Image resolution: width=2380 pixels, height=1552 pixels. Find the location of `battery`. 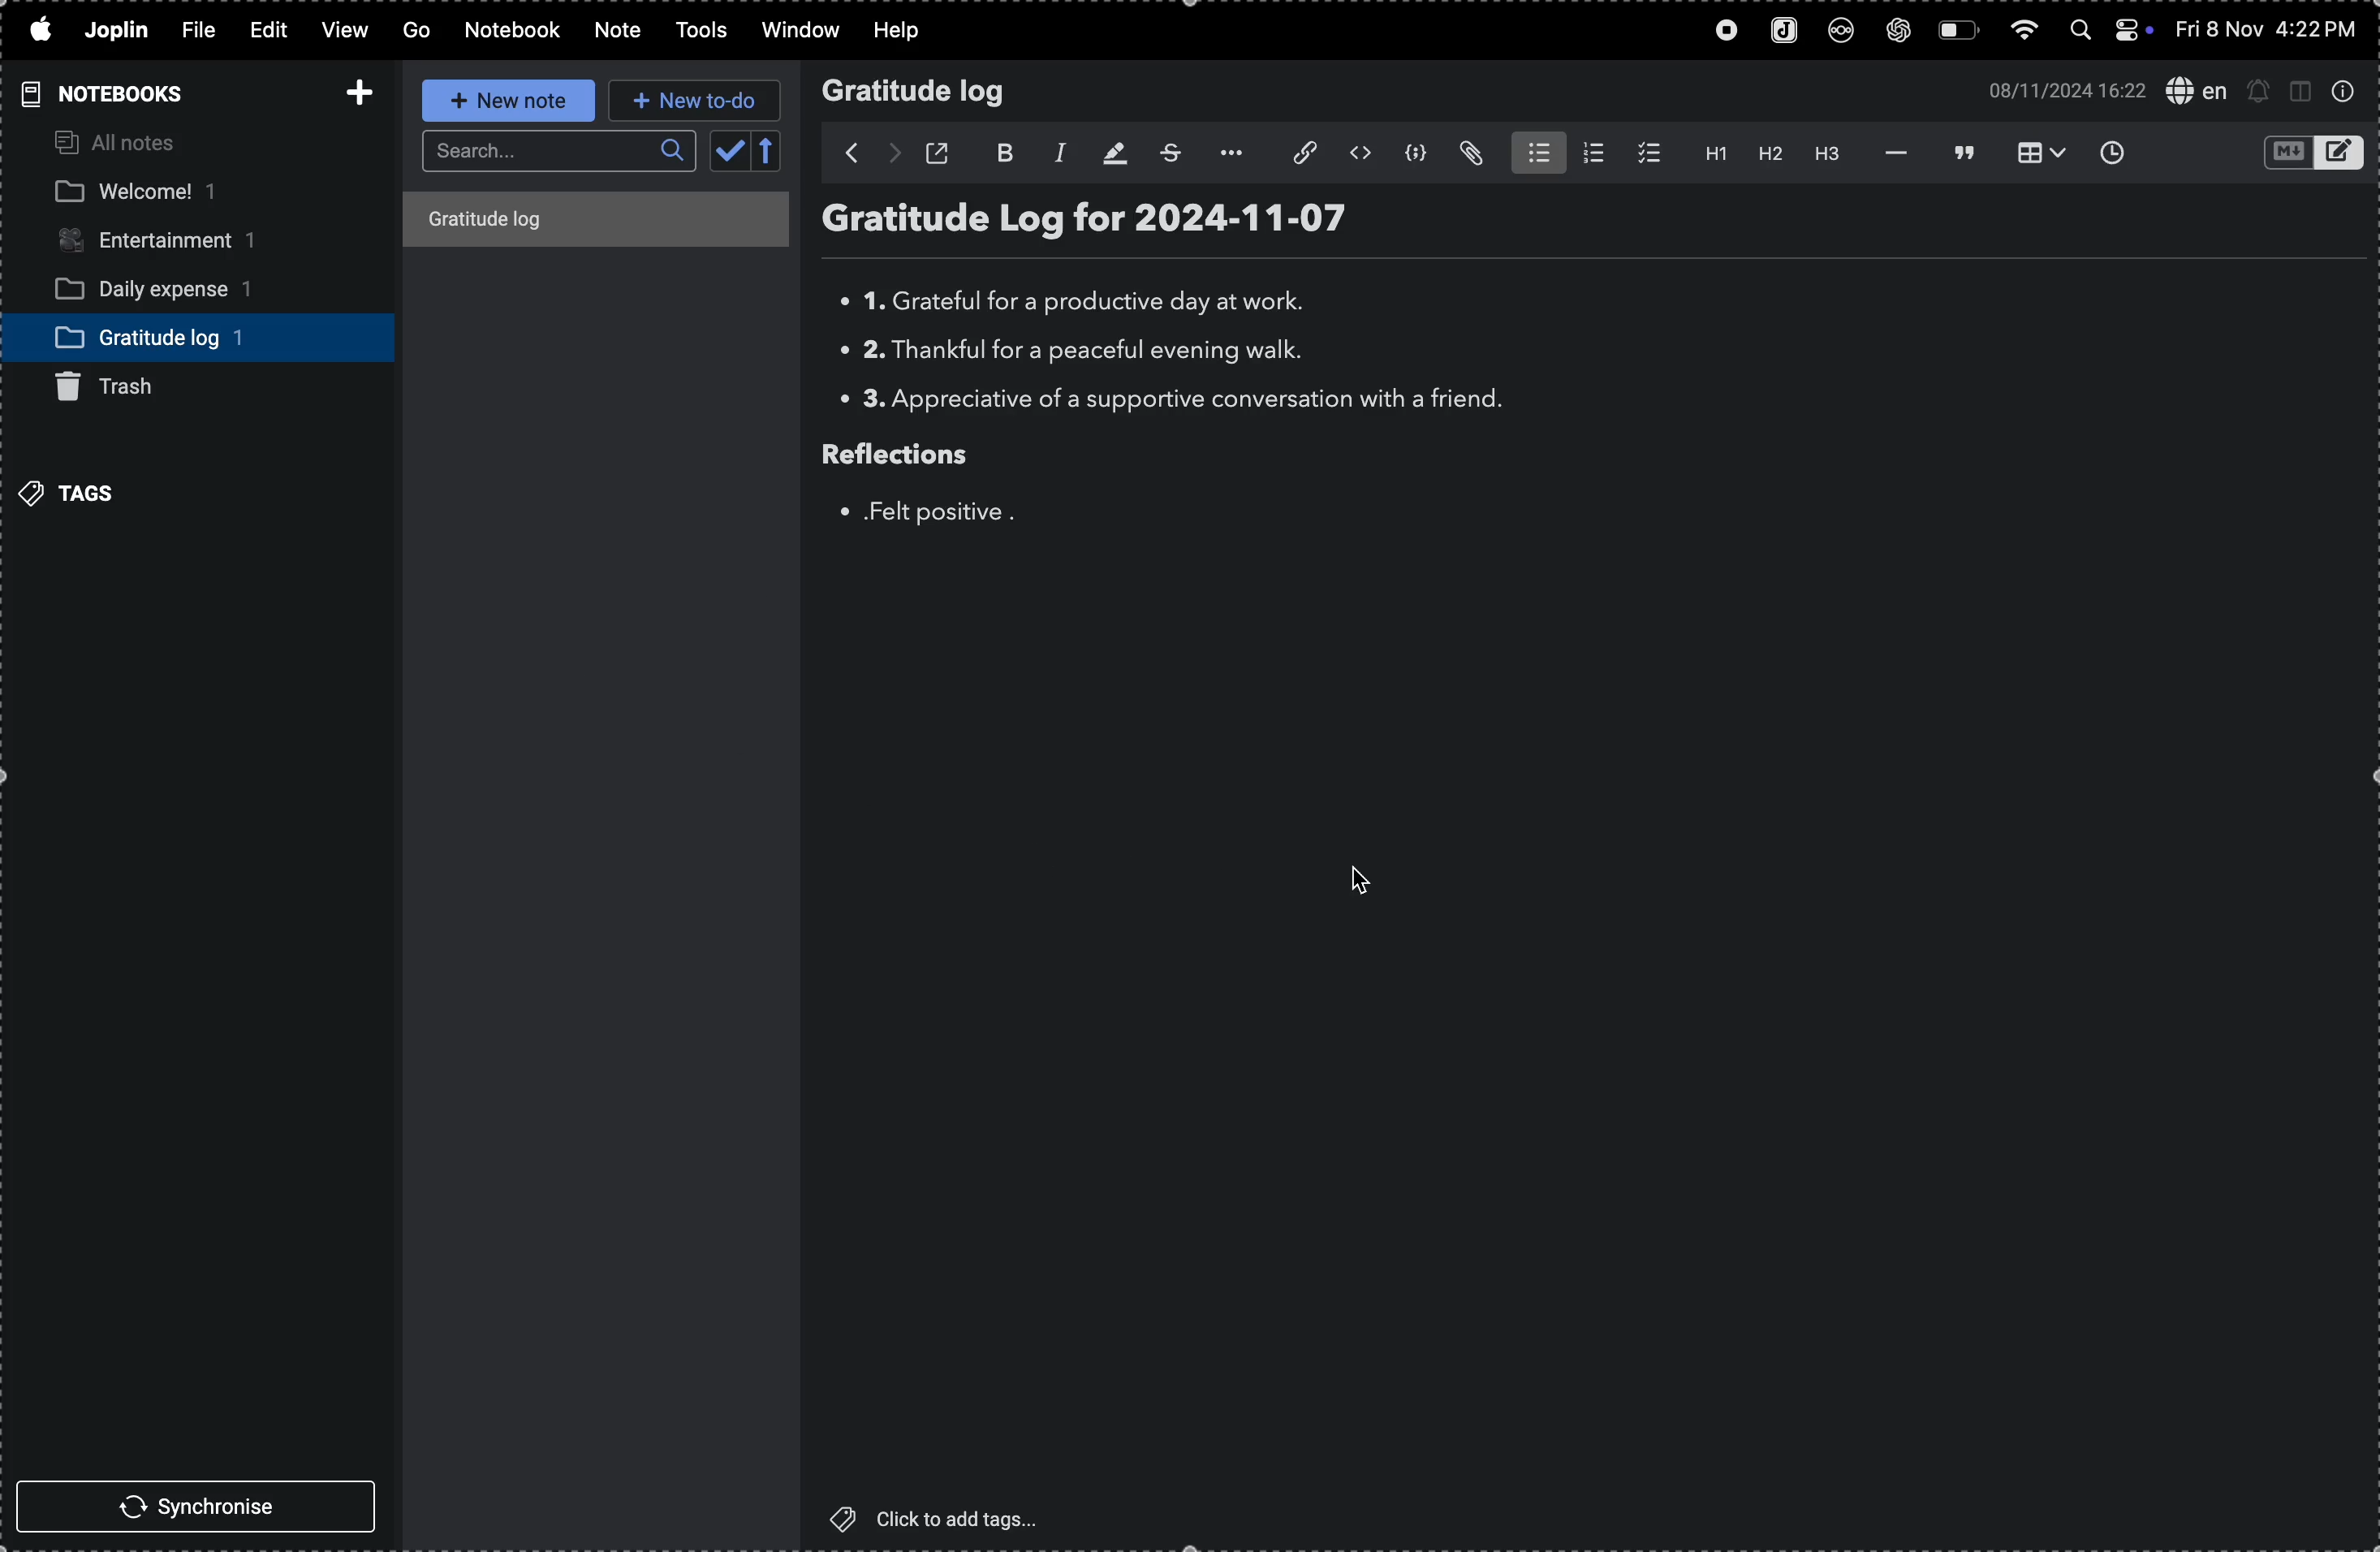

battery is located at coordinates (1957, 30).